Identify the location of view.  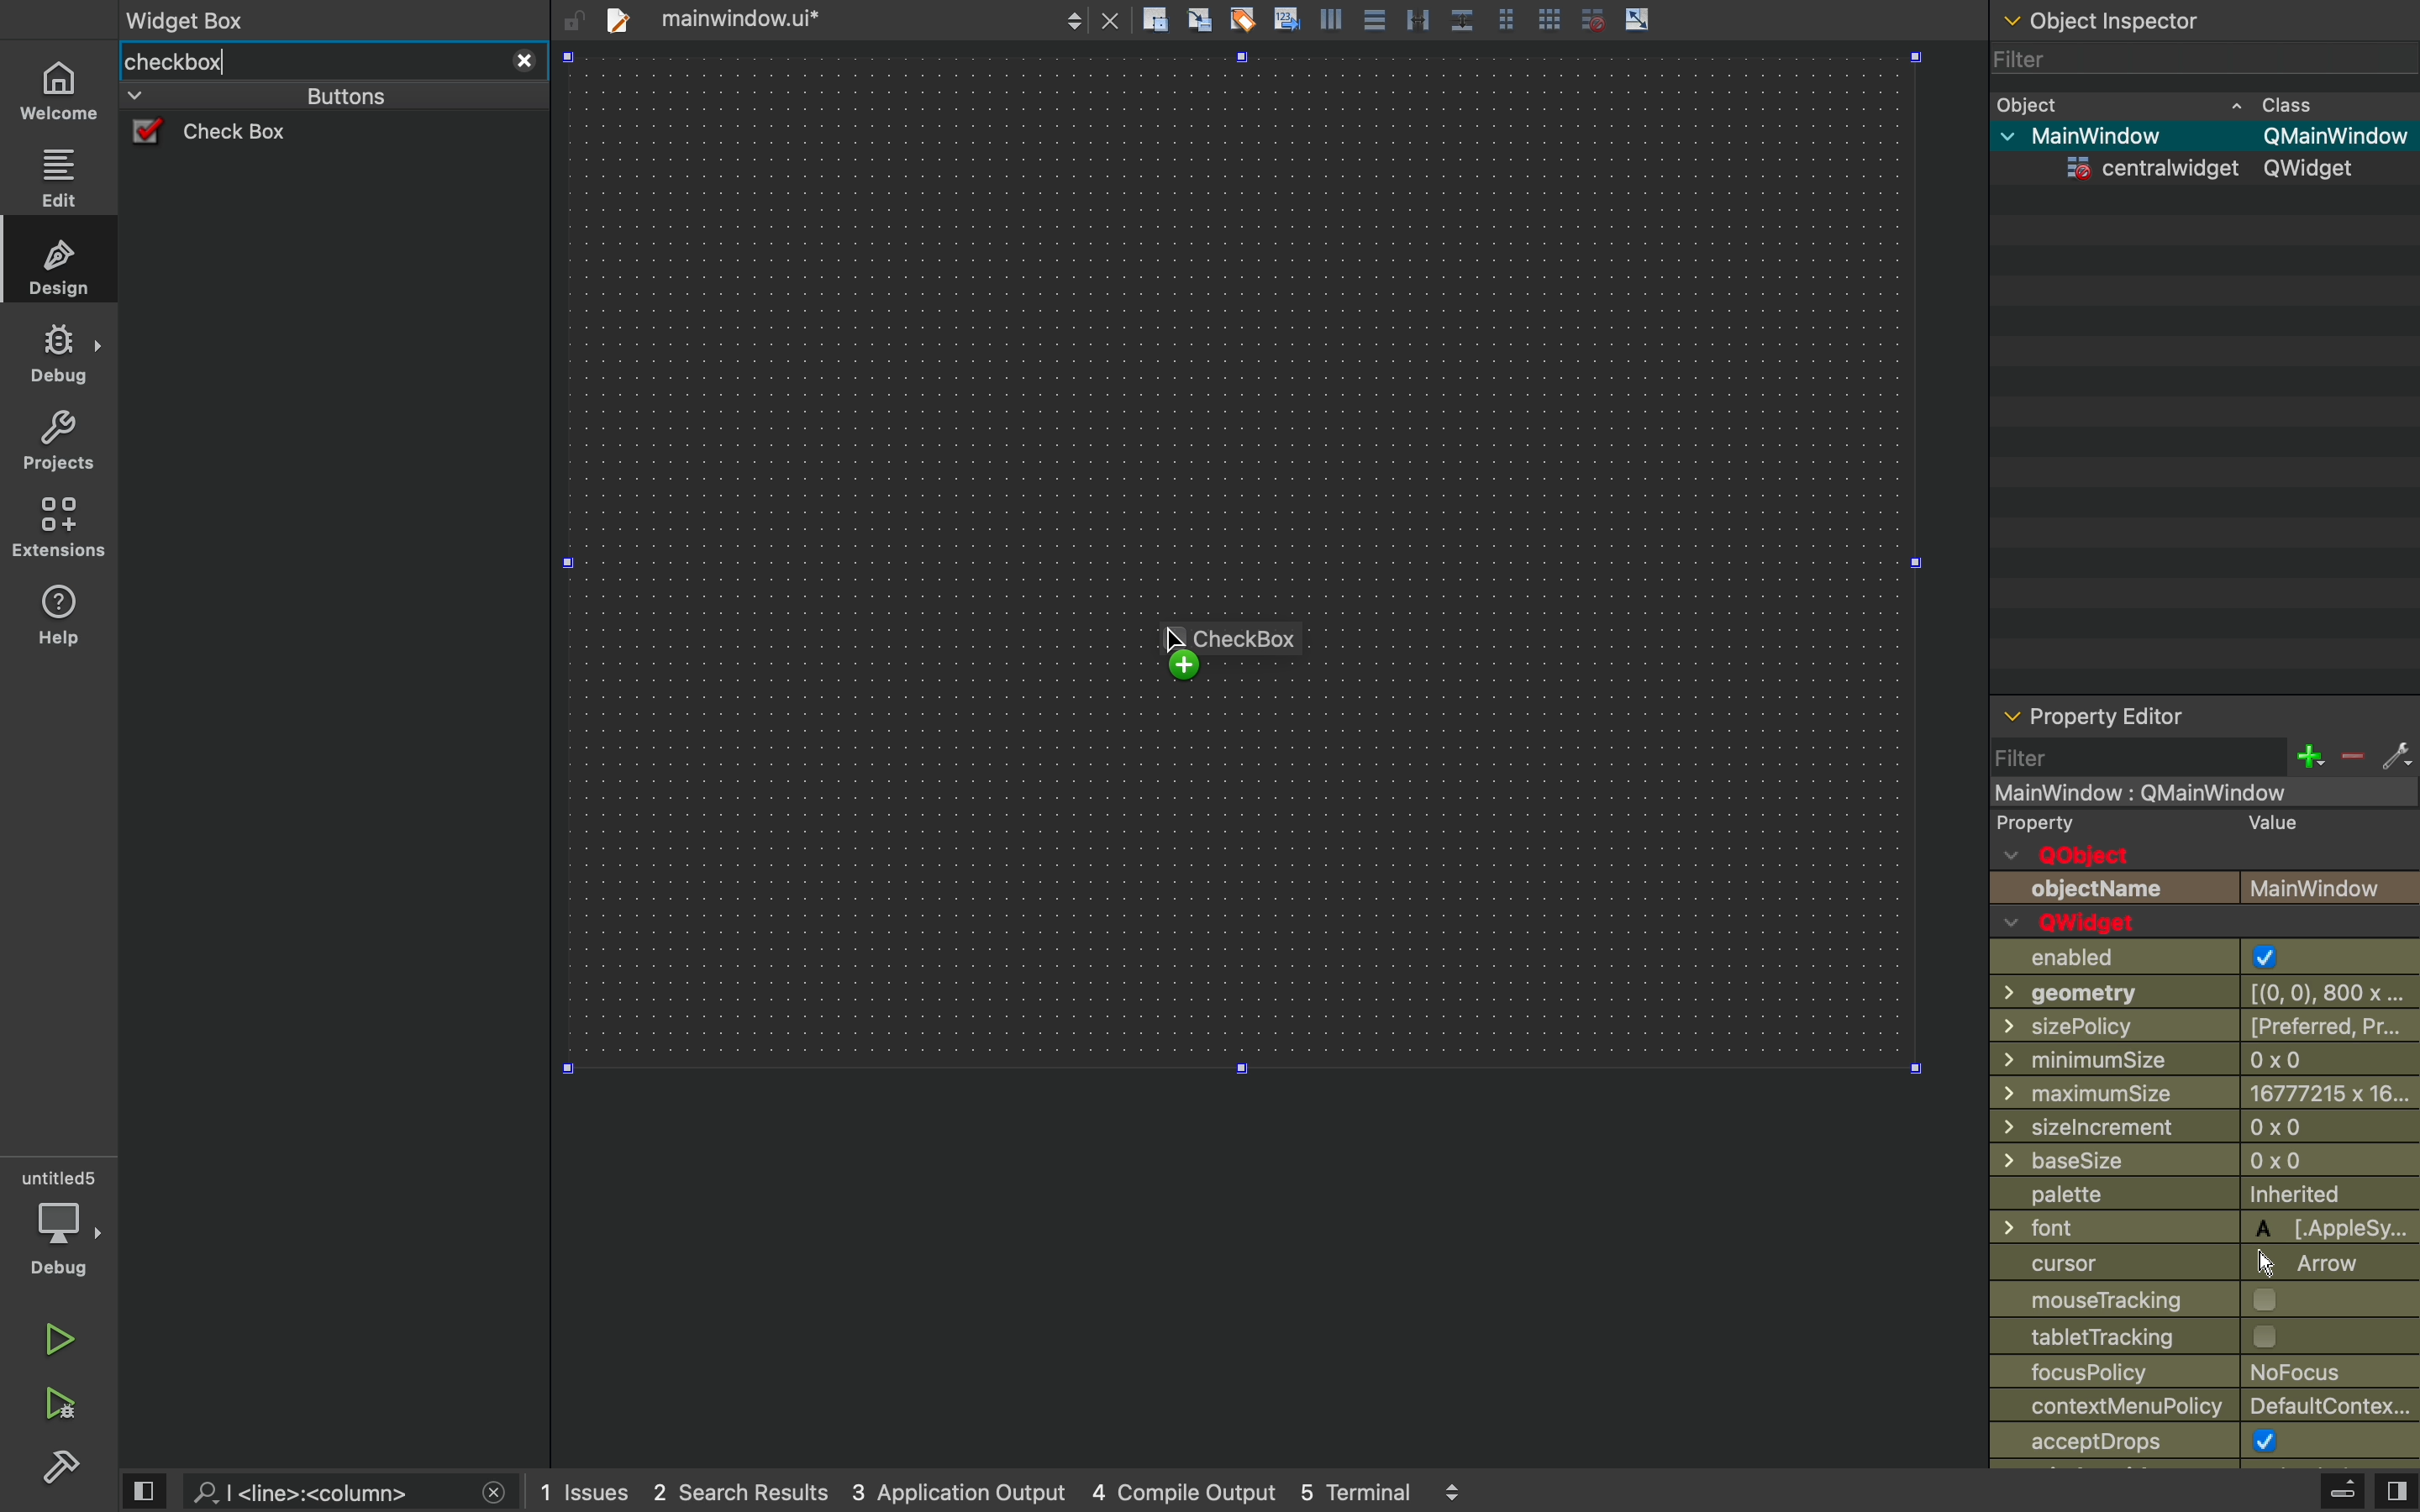
(2396, 1493).